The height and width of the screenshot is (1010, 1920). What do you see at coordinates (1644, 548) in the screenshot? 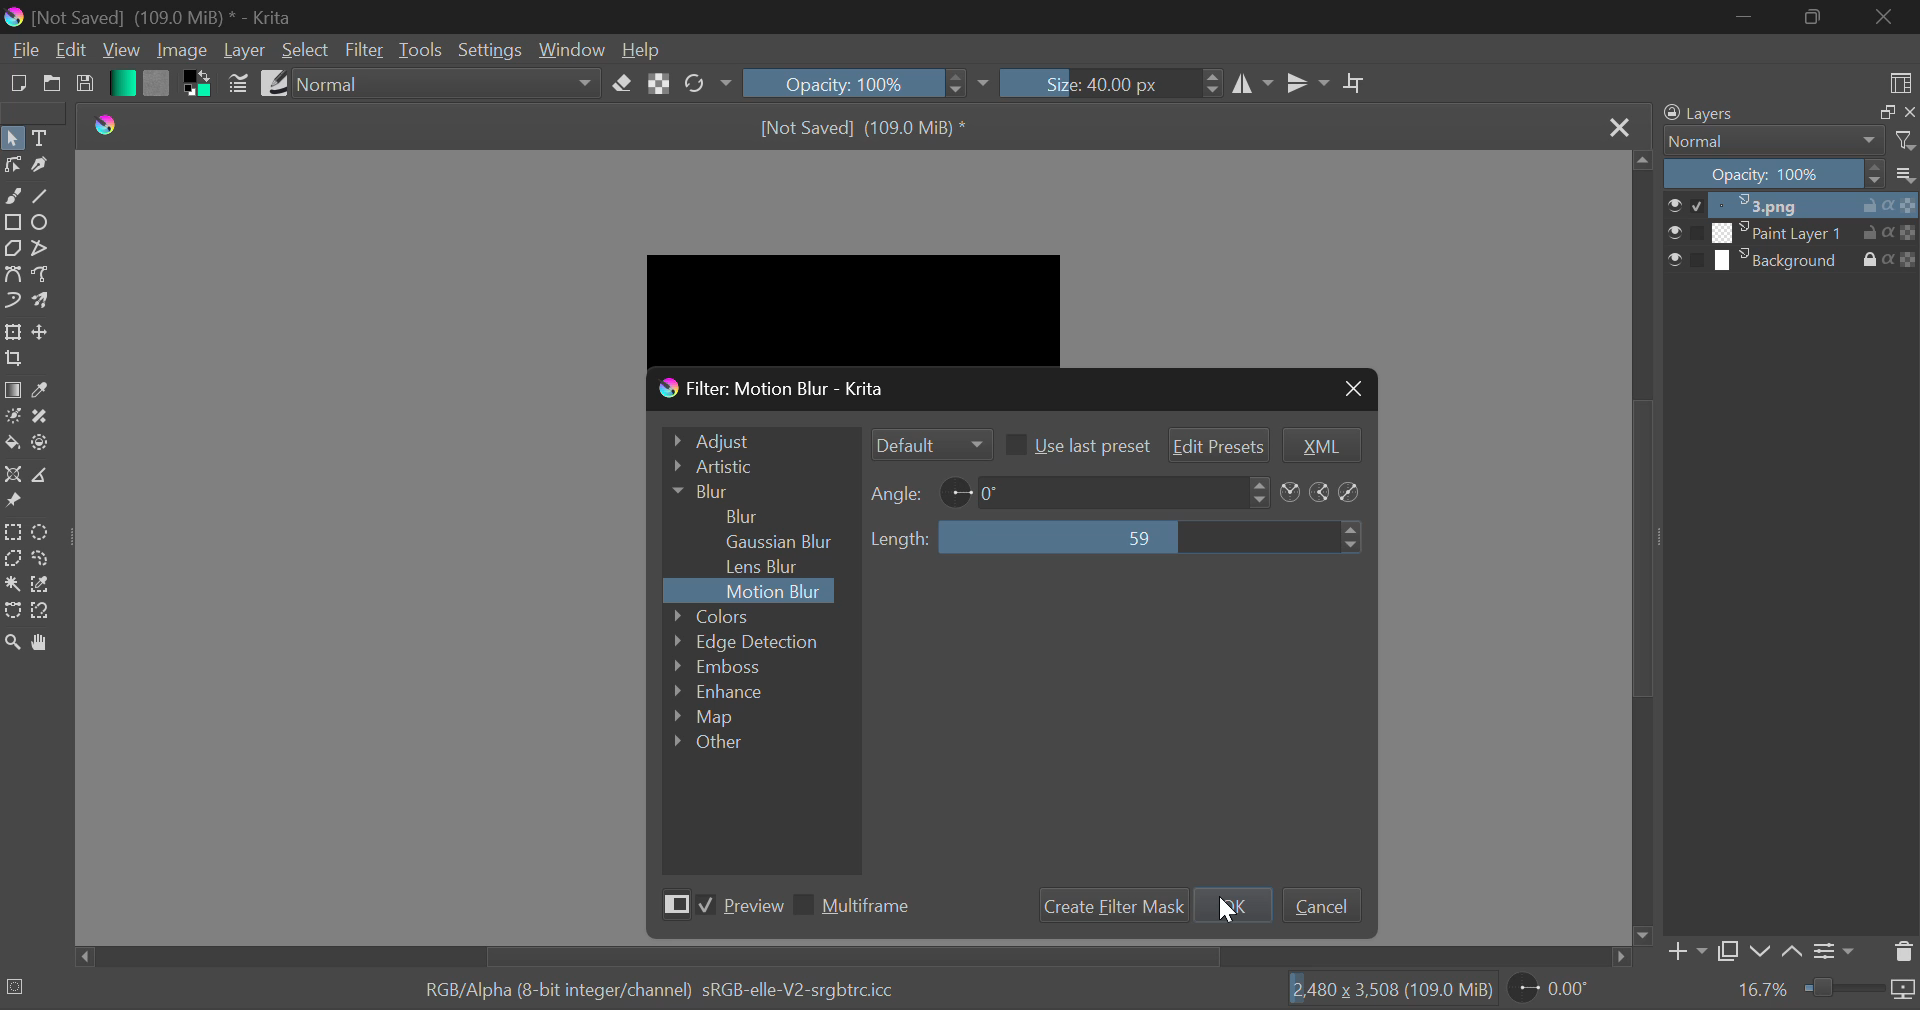
I see `Scroll Bar` at bounding box center [1644, 548].